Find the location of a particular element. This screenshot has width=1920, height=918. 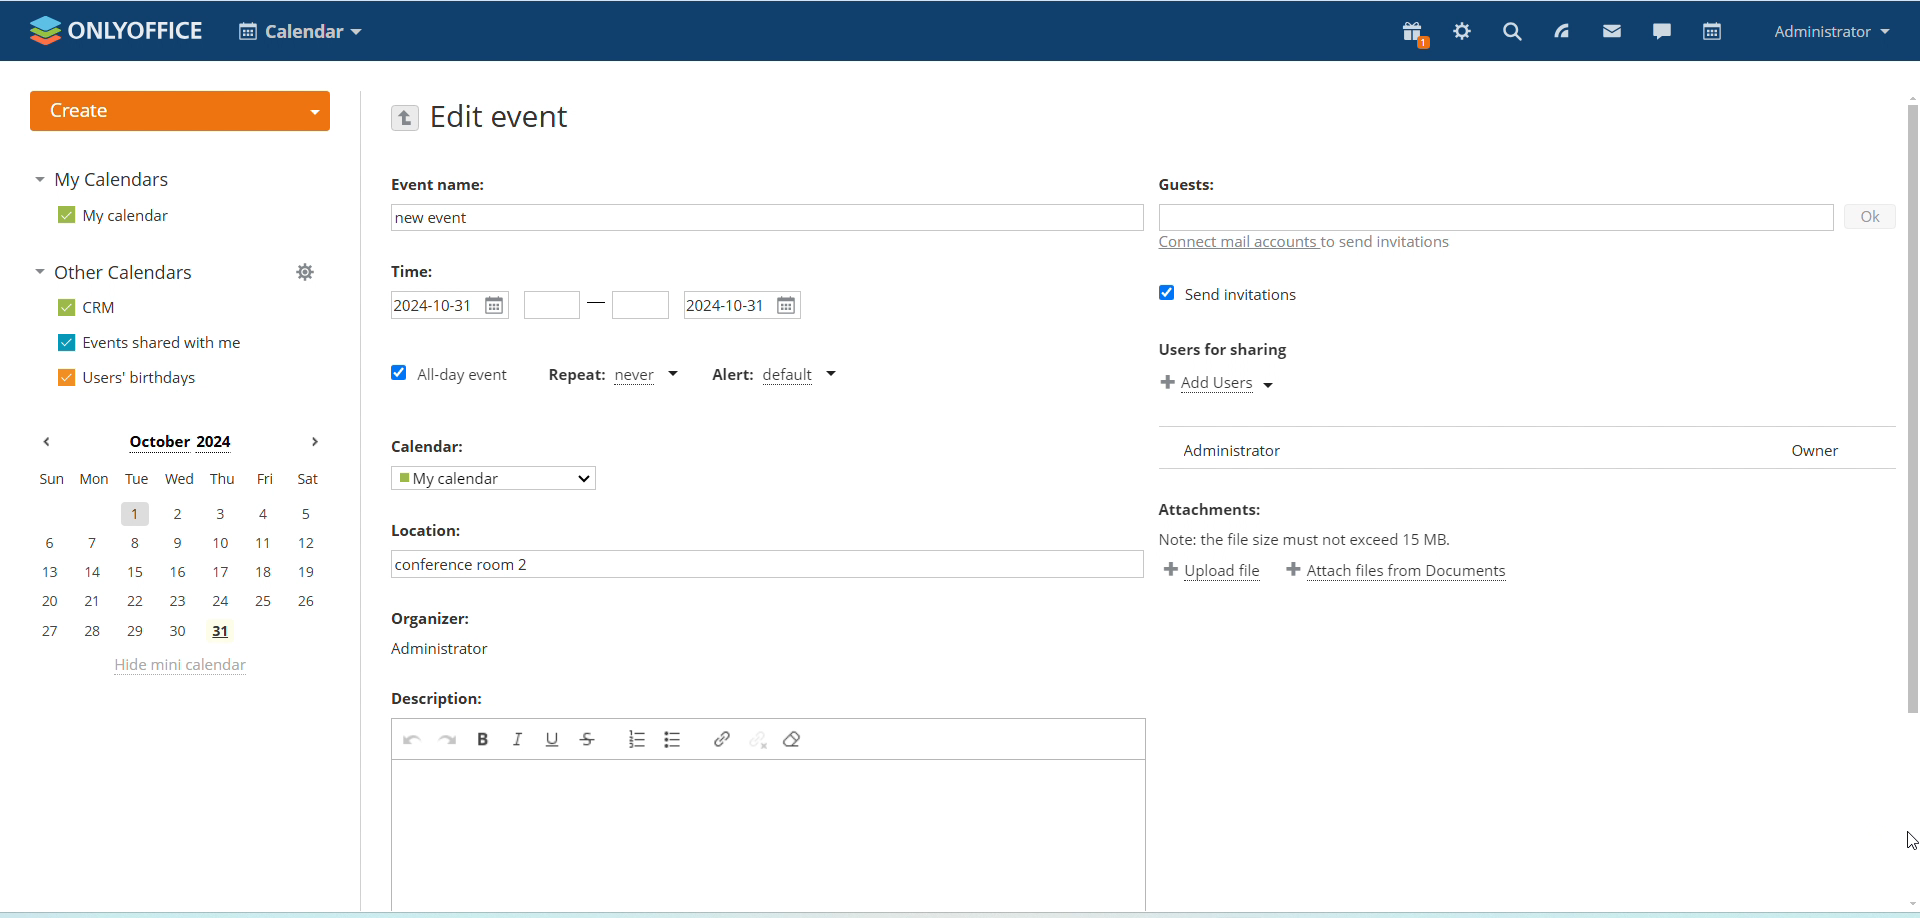

edit event is located at coordinates (502, 119).